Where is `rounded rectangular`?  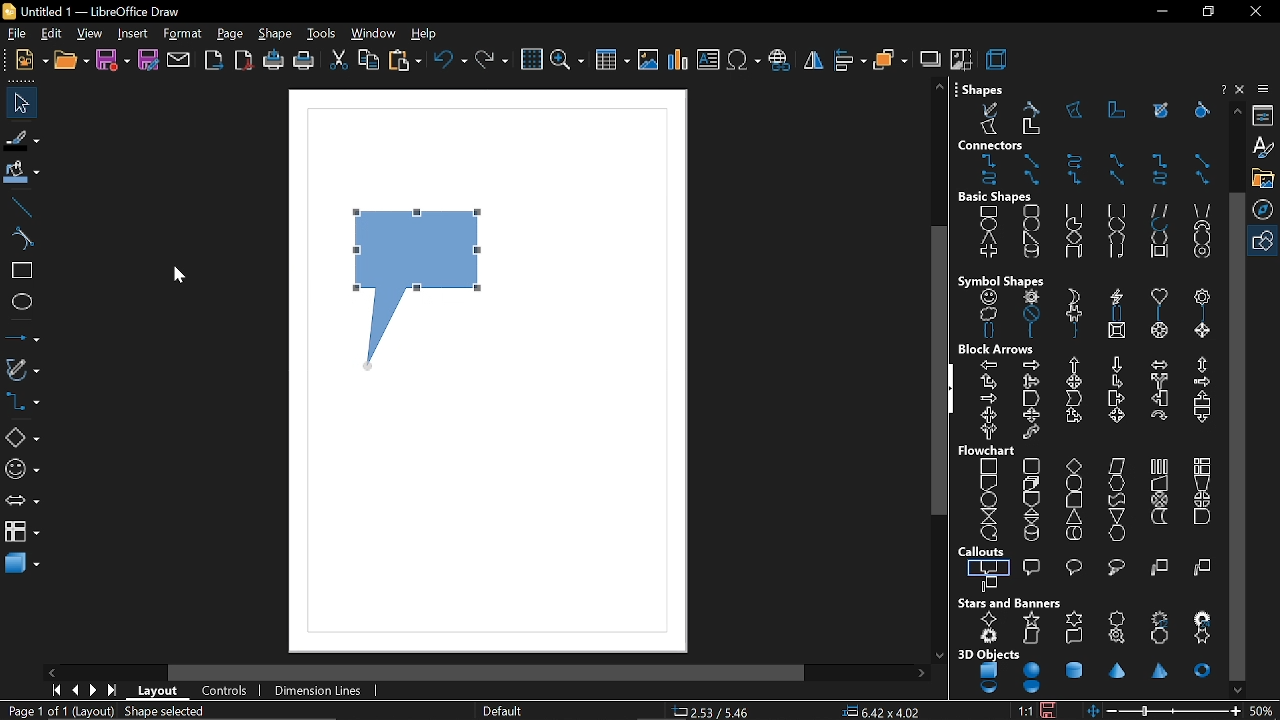
rounded rectangular is located at coordinates (1033, 566).